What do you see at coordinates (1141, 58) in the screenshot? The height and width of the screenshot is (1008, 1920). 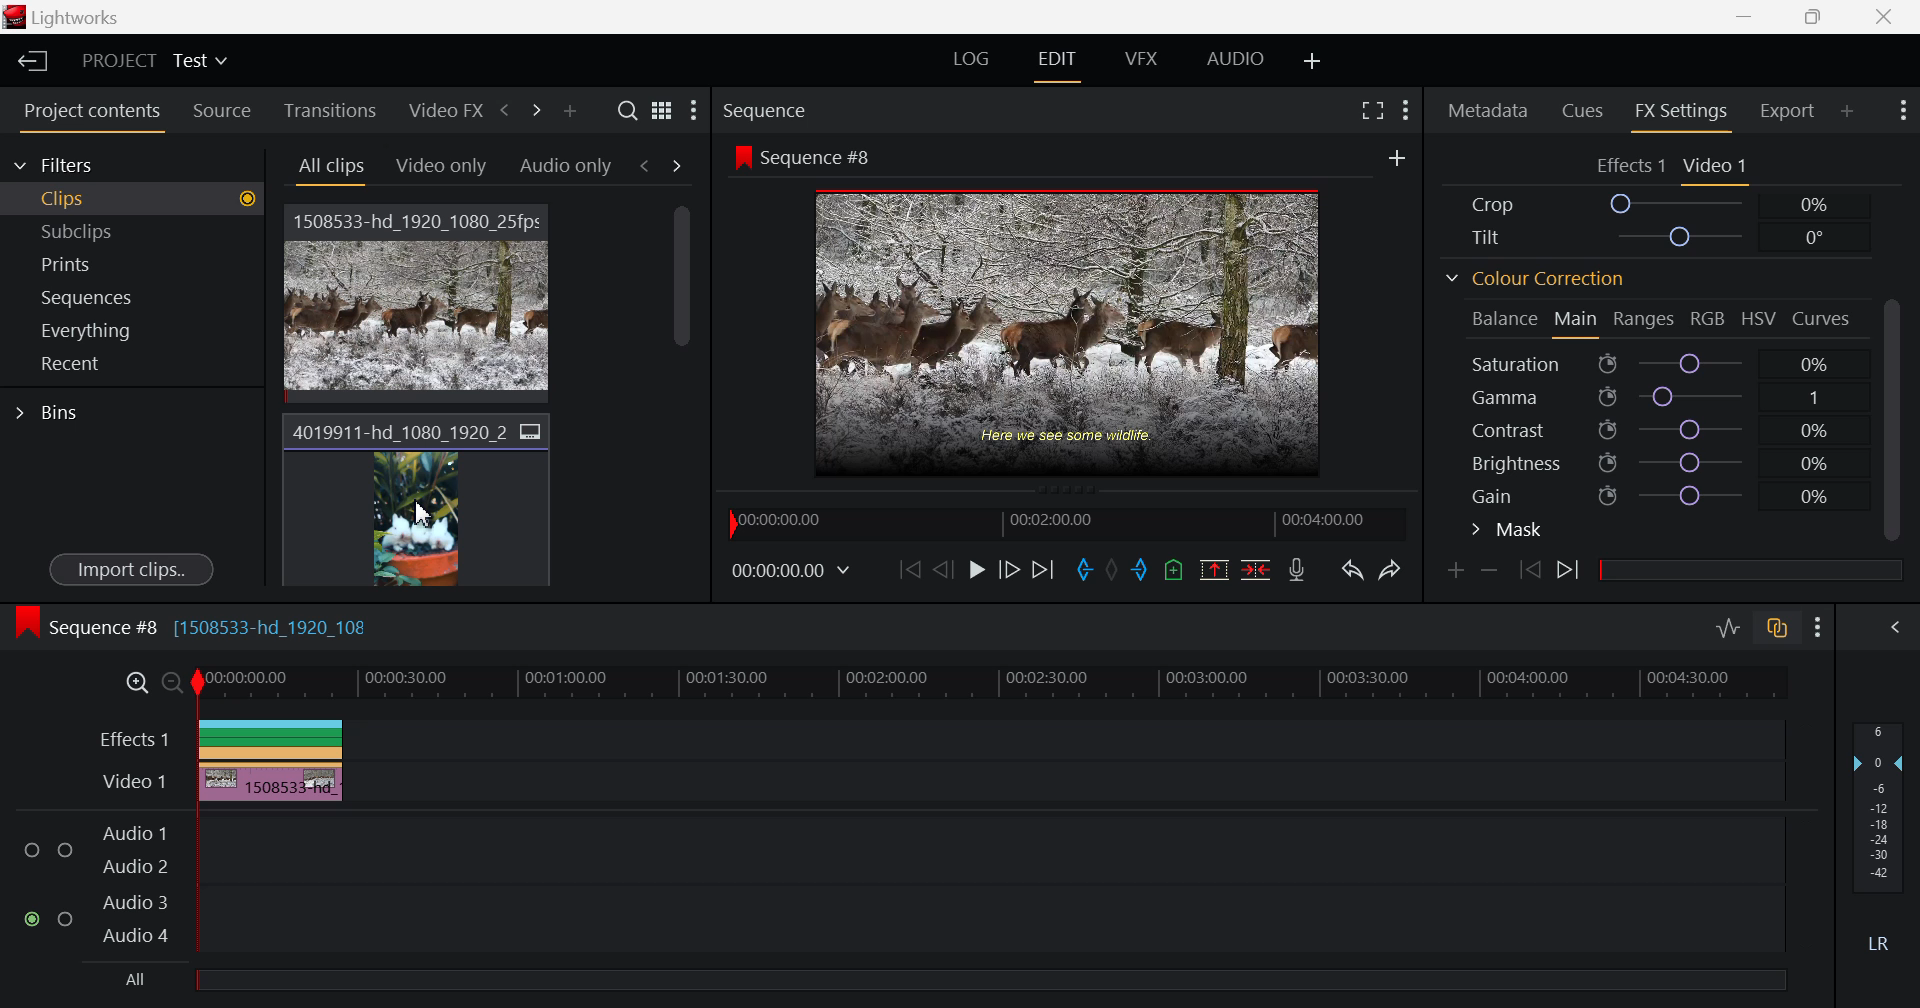 I see `VFX Layout` at bounding box center [1141, 58].